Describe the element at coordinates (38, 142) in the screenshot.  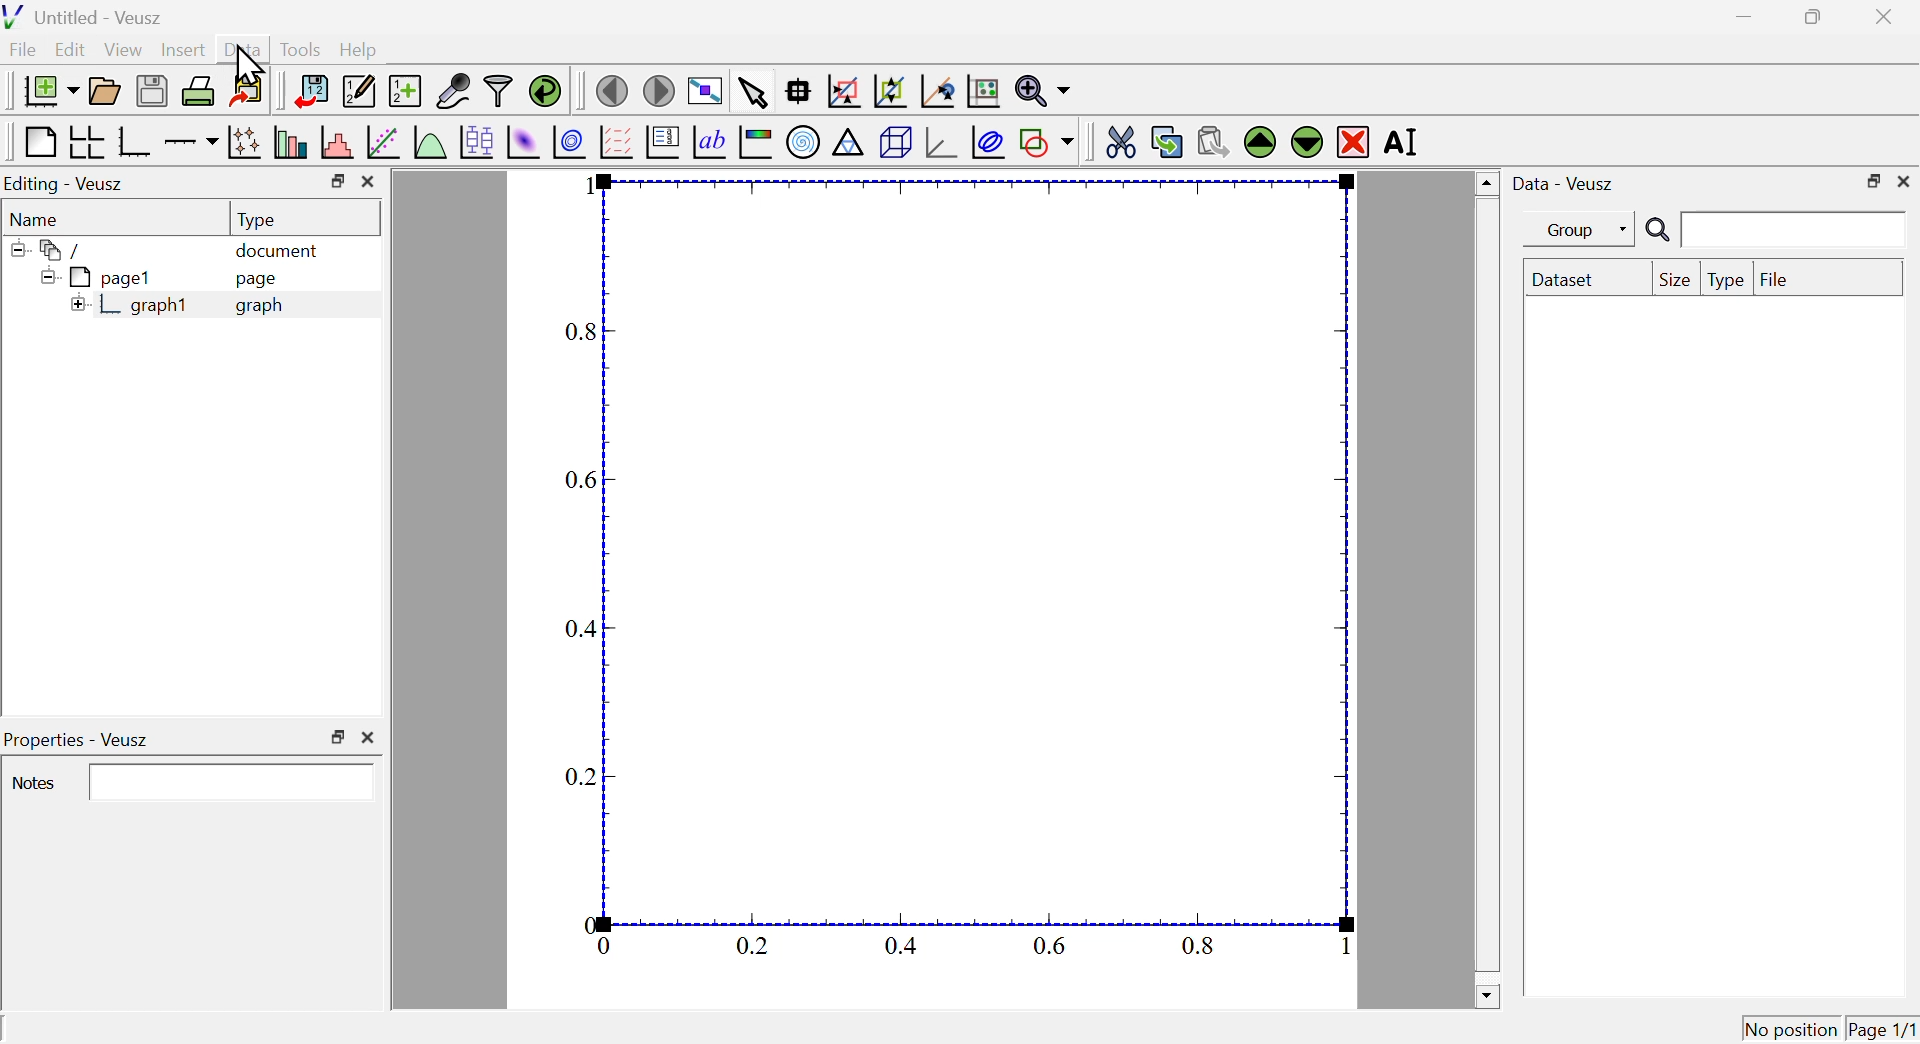
I see `blank page` at that location.